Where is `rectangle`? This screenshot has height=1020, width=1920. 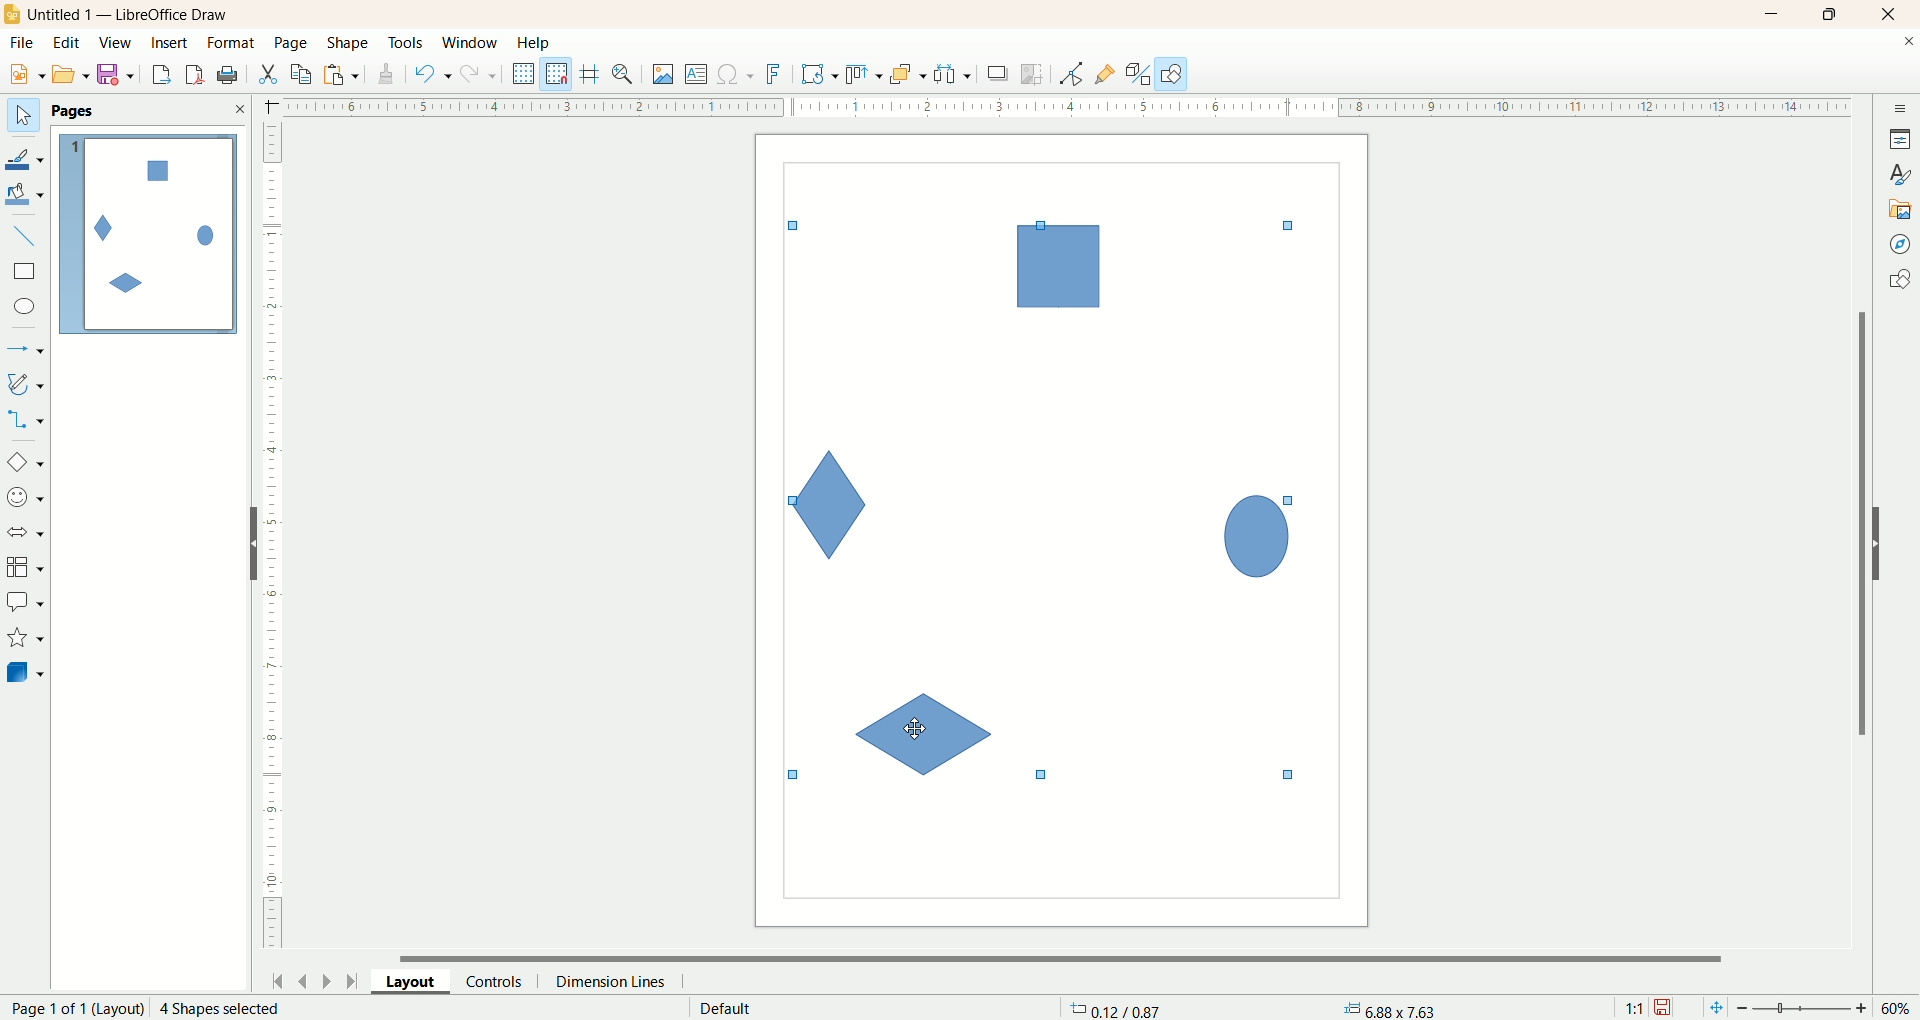 rectangle is located at coordinates (27, 272).